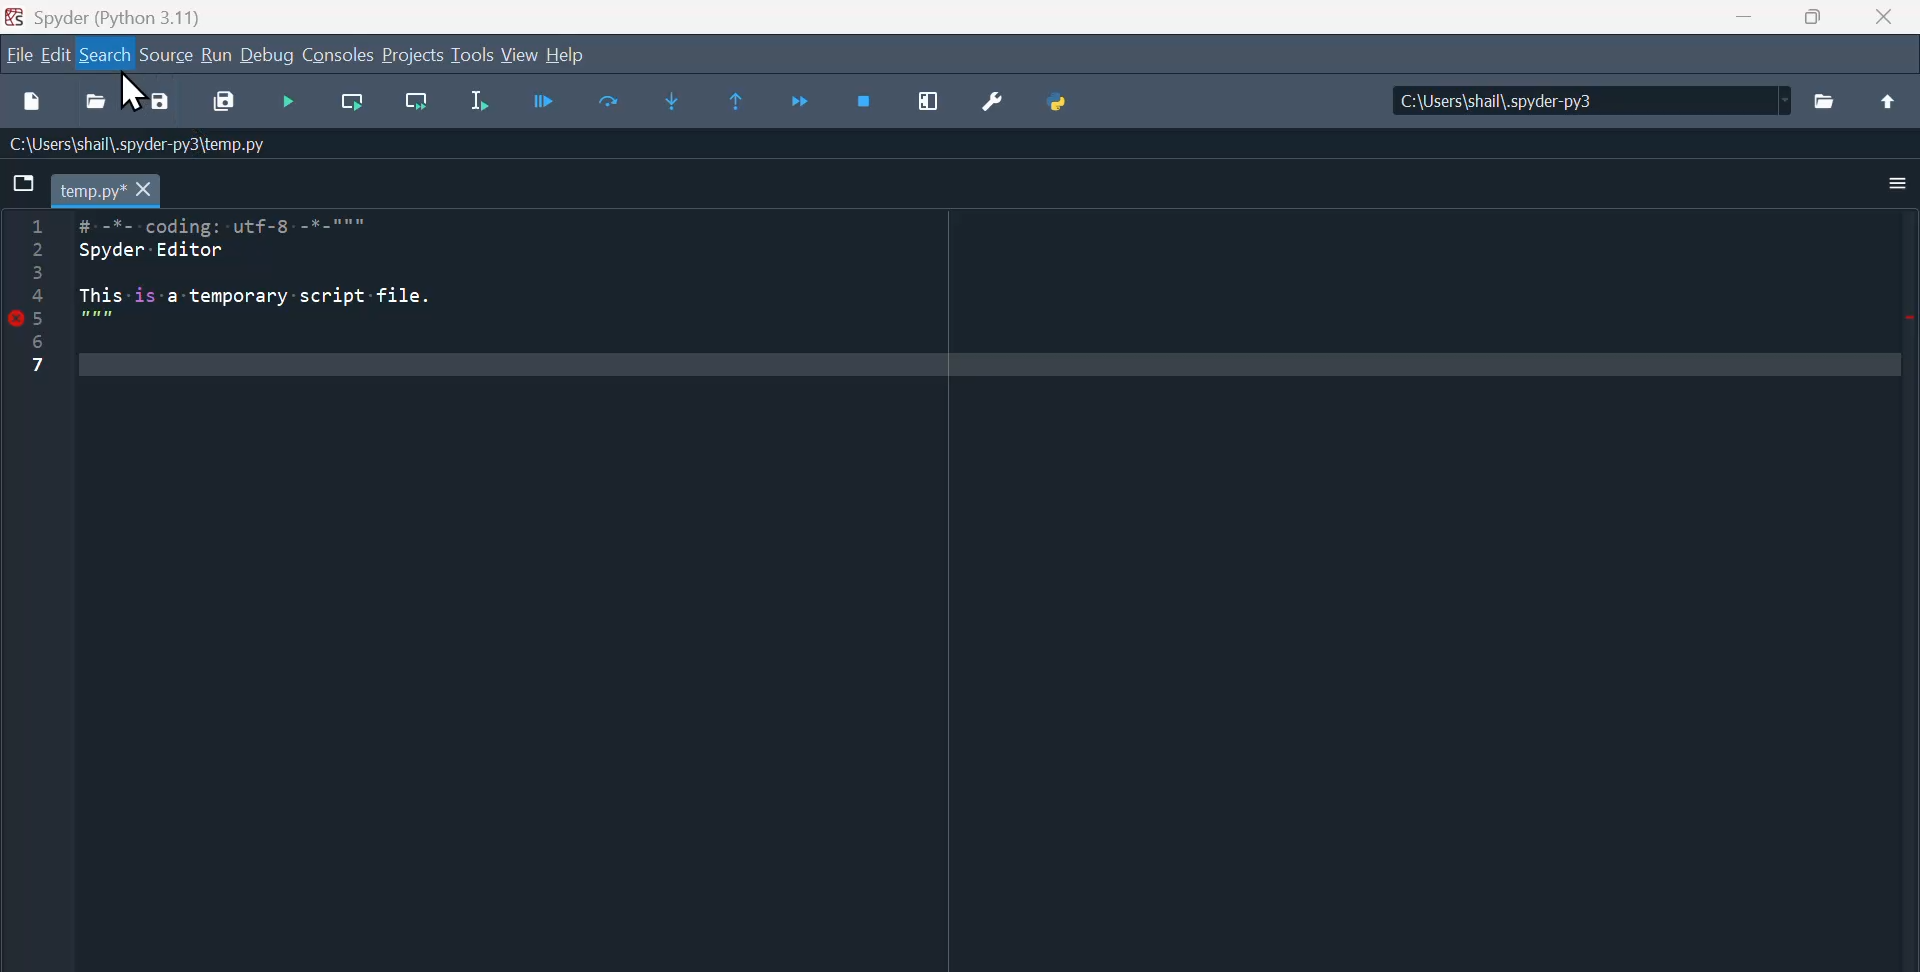 This screenshot has width=1920, height=972. Describe the element at coordinates (418, 101) in the screenshot. I see `Run current cell go to the next one` at that location.